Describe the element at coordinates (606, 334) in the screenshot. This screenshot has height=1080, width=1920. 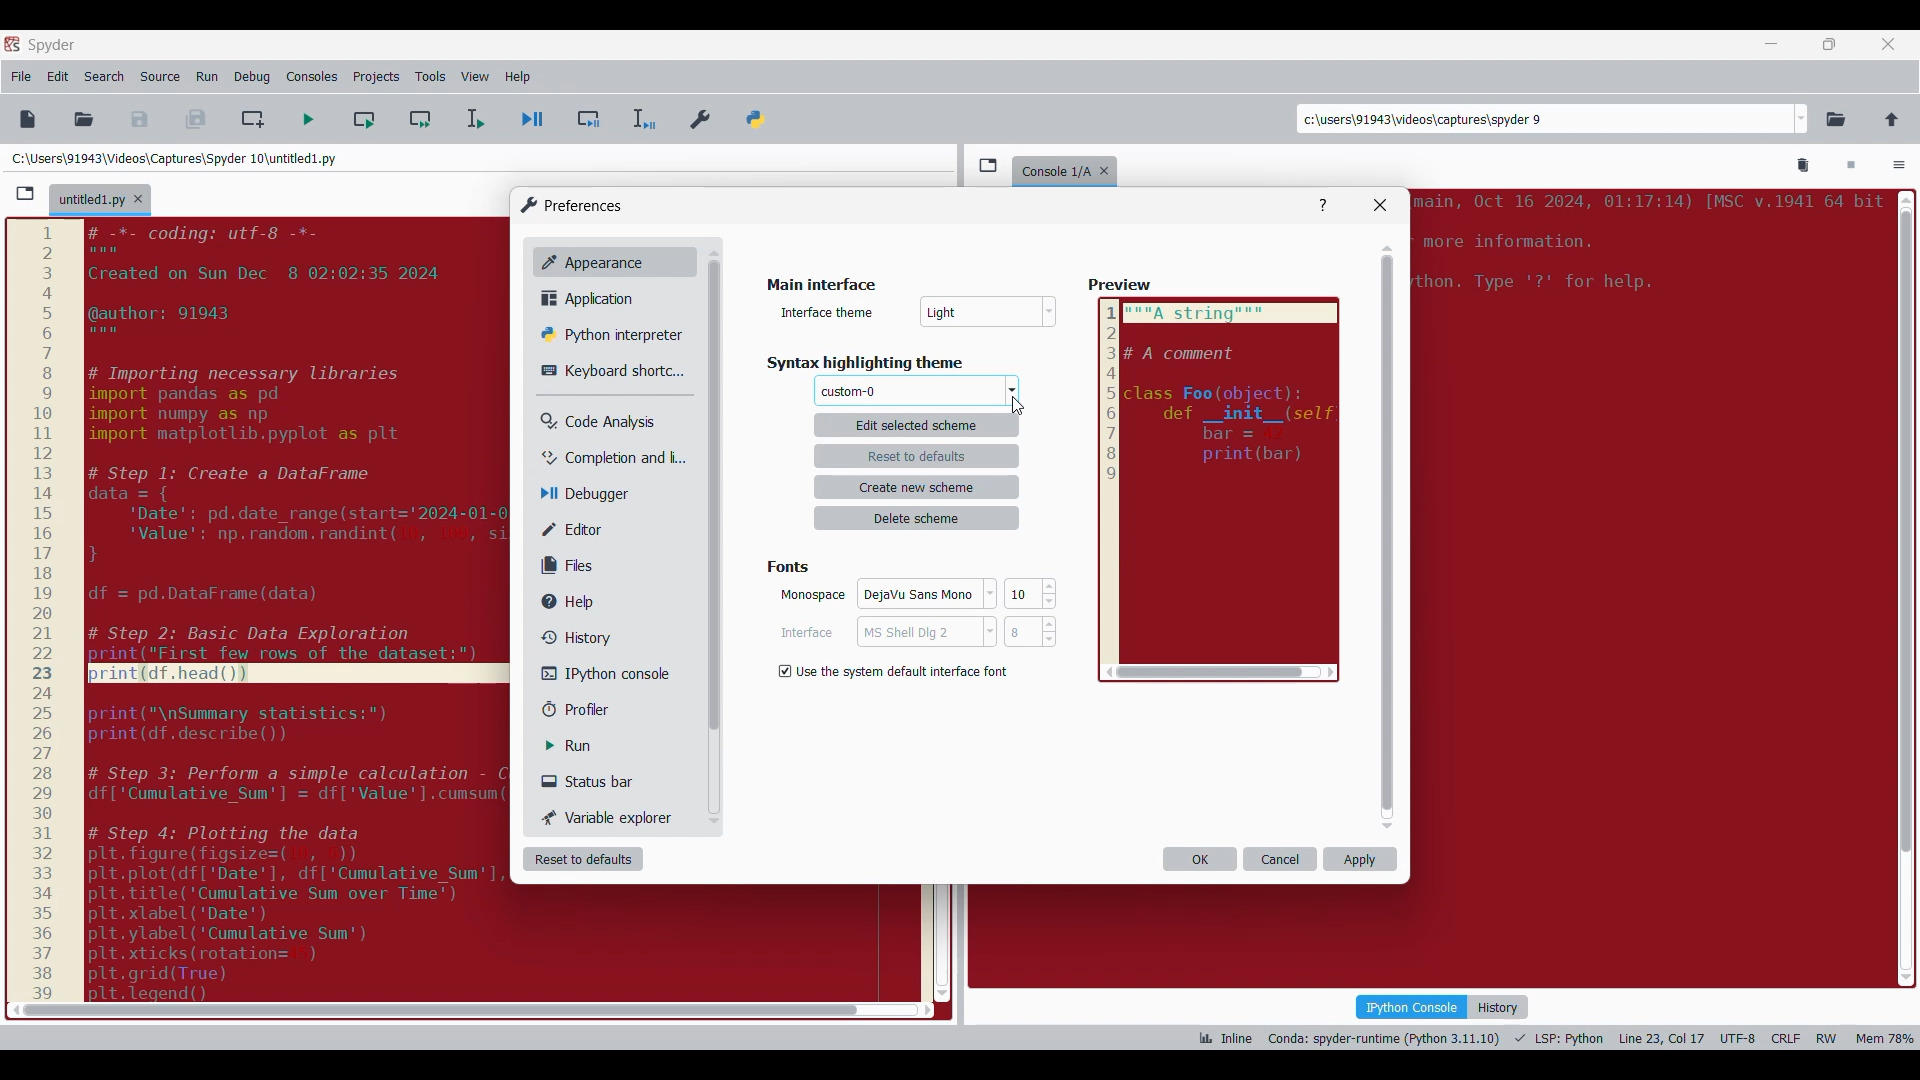
I see `Python interpreter` at that location.